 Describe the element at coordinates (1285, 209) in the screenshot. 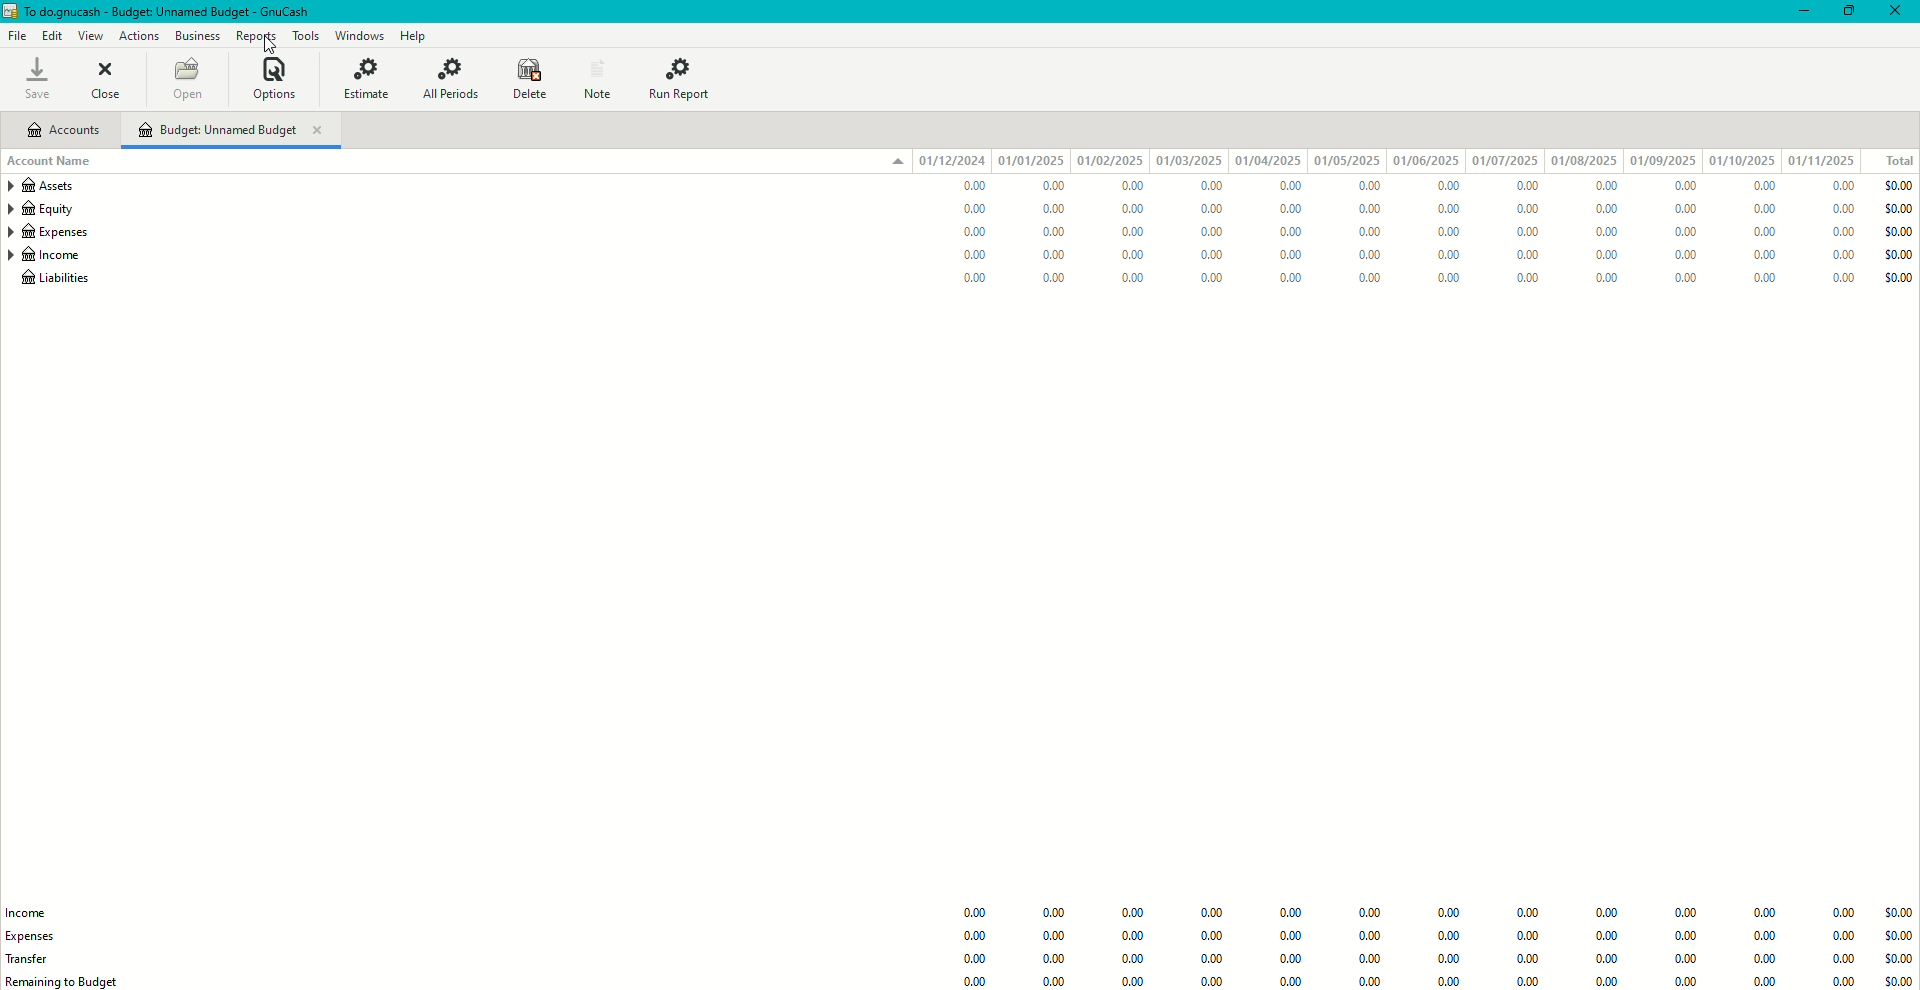

I see `0.00` at that location.